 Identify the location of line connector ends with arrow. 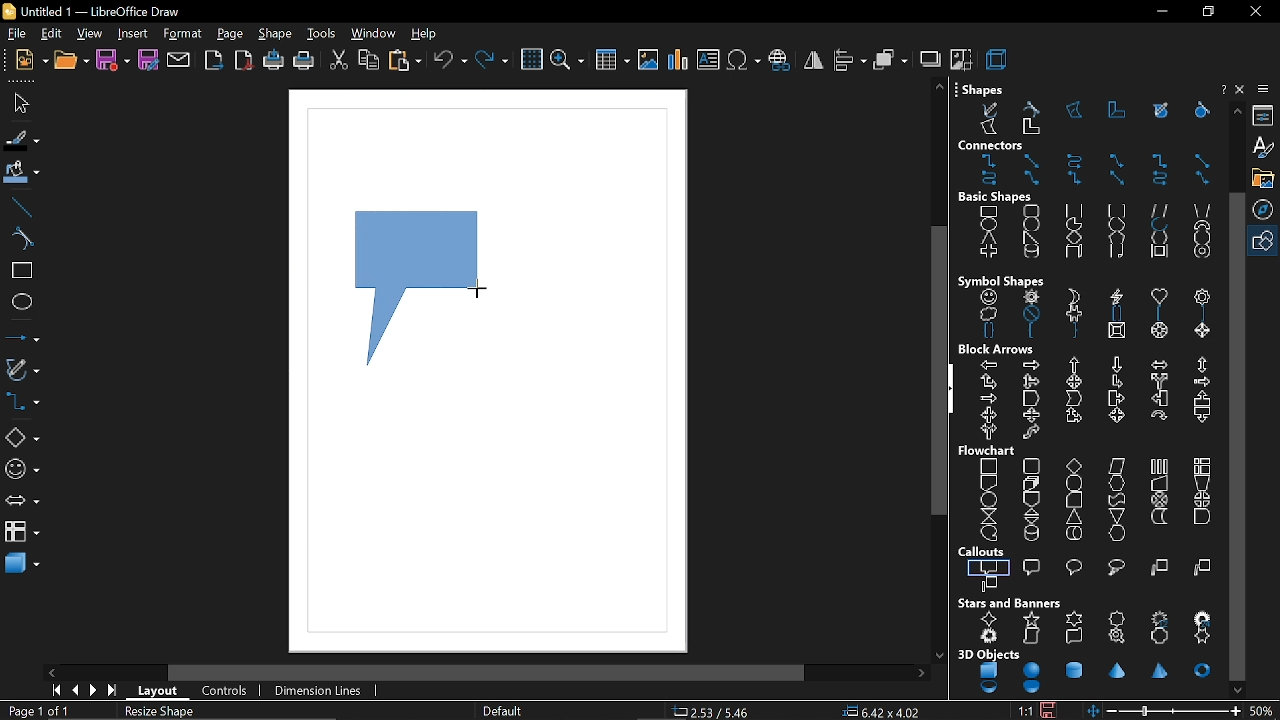
(1118, 161).